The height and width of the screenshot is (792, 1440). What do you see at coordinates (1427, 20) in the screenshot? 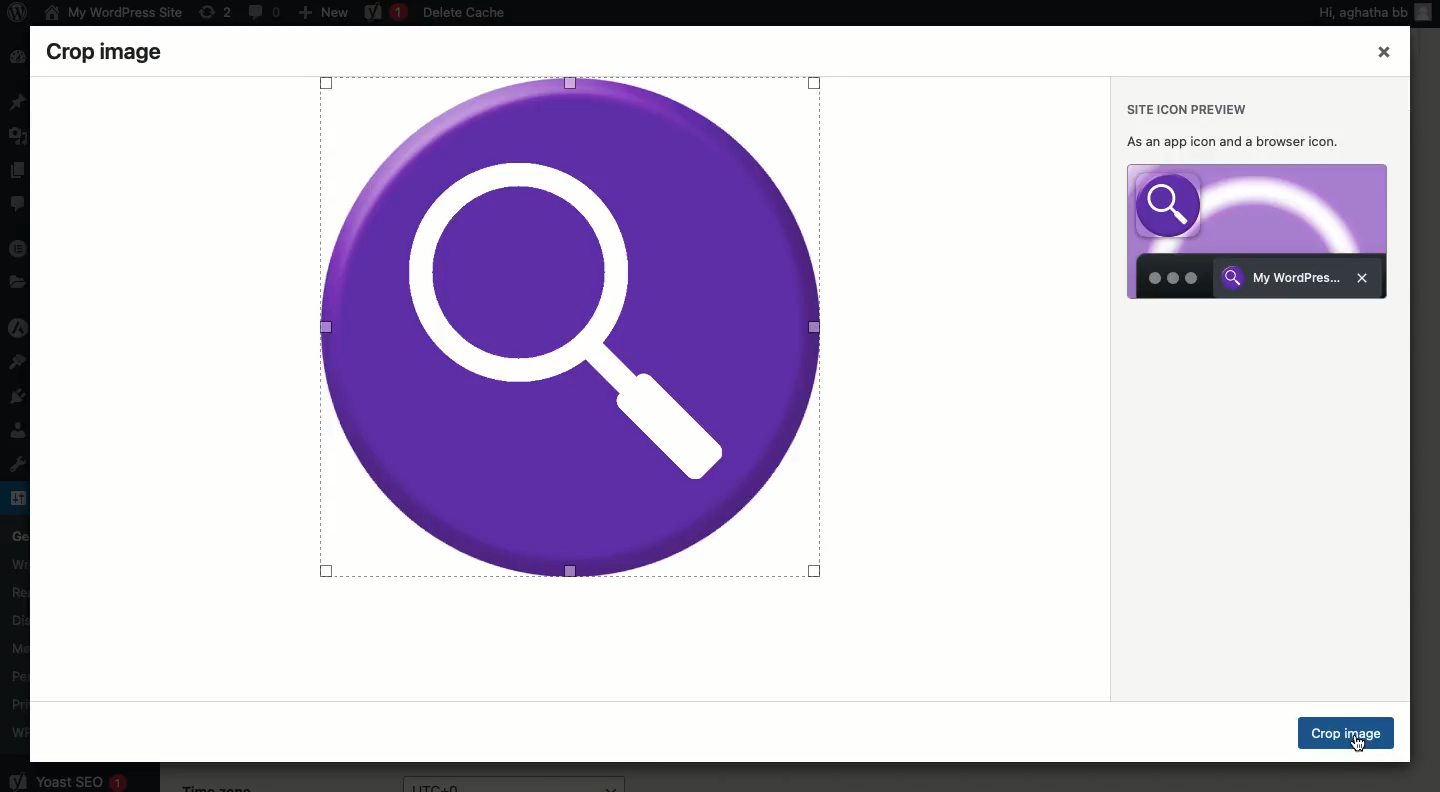
I see `user icon` at bounding box center [1427, 20].